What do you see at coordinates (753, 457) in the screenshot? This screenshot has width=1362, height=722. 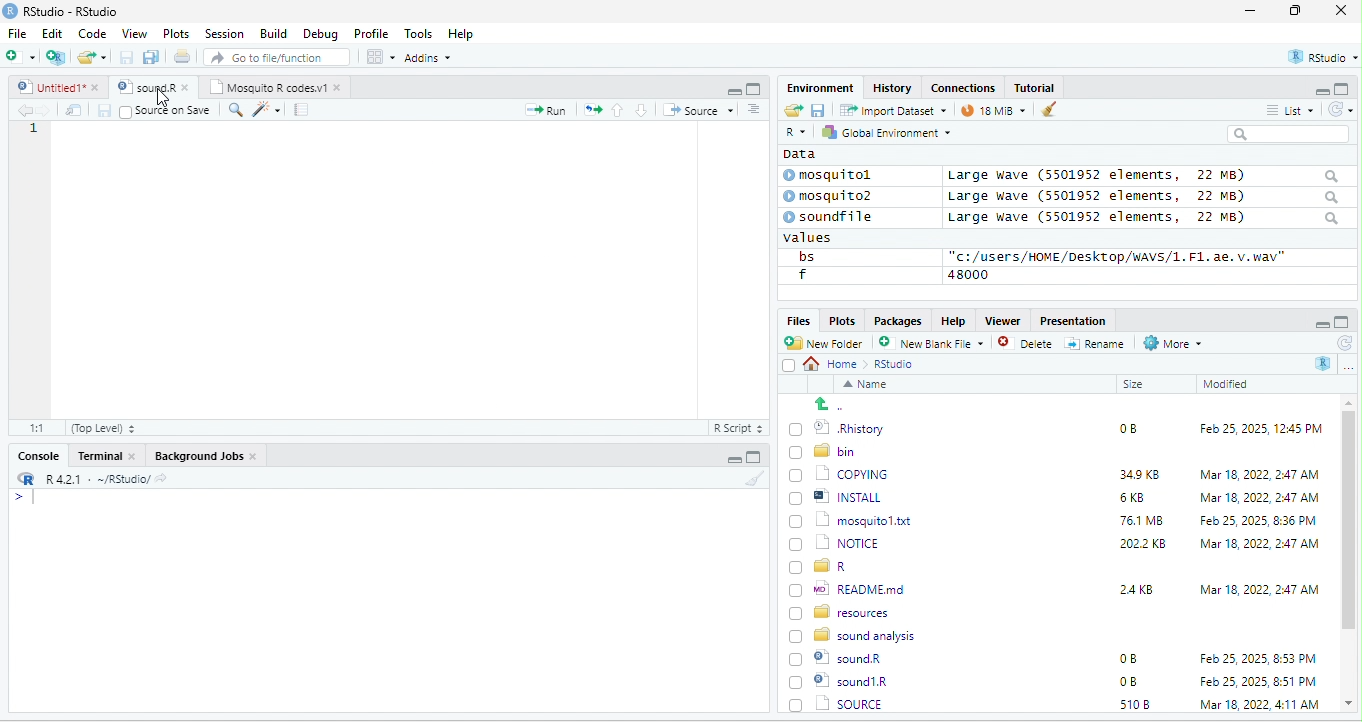 I see `maximize` at bounding box center [753, 457].